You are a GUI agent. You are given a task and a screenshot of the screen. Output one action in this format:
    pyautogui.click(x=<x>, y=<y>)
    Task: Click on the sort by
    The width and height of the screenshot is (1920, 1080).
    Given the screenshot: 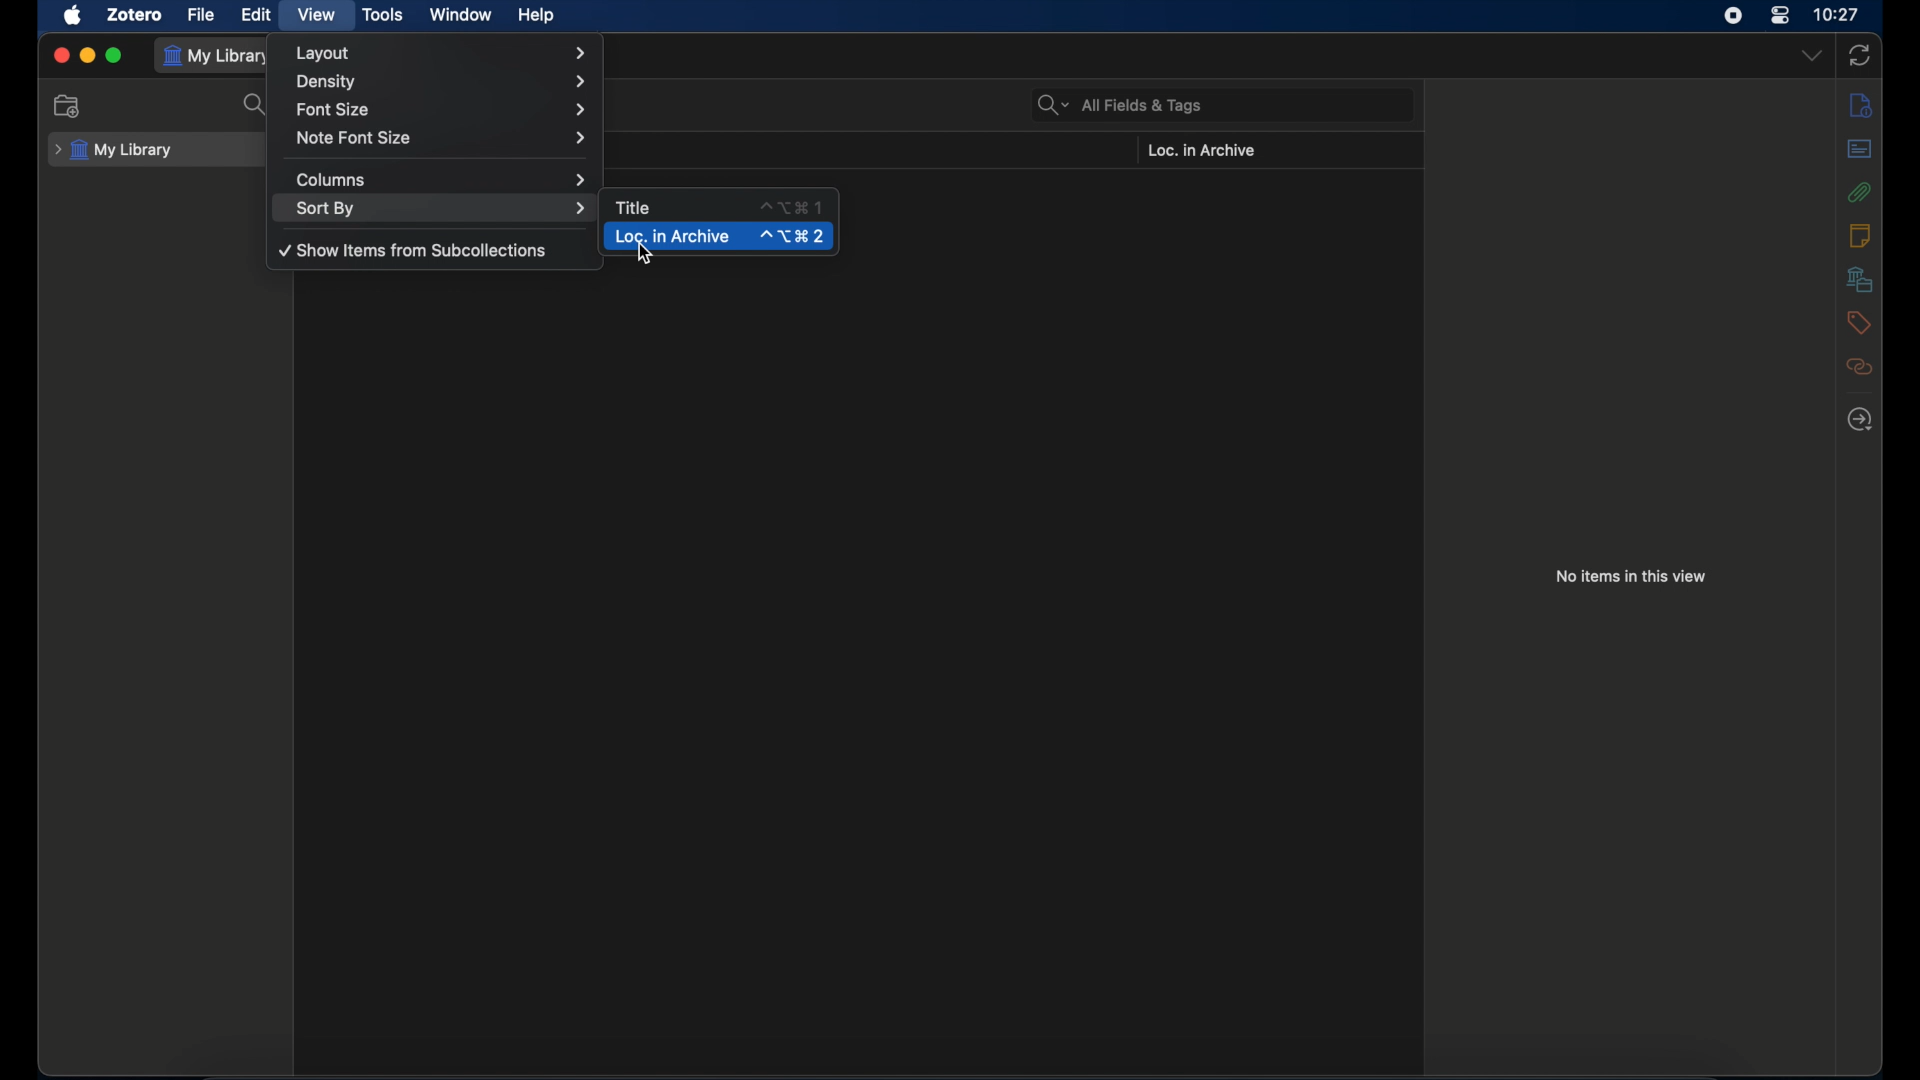 What is the action you would take?
    pyautogui.click(x=442, y=208)
    